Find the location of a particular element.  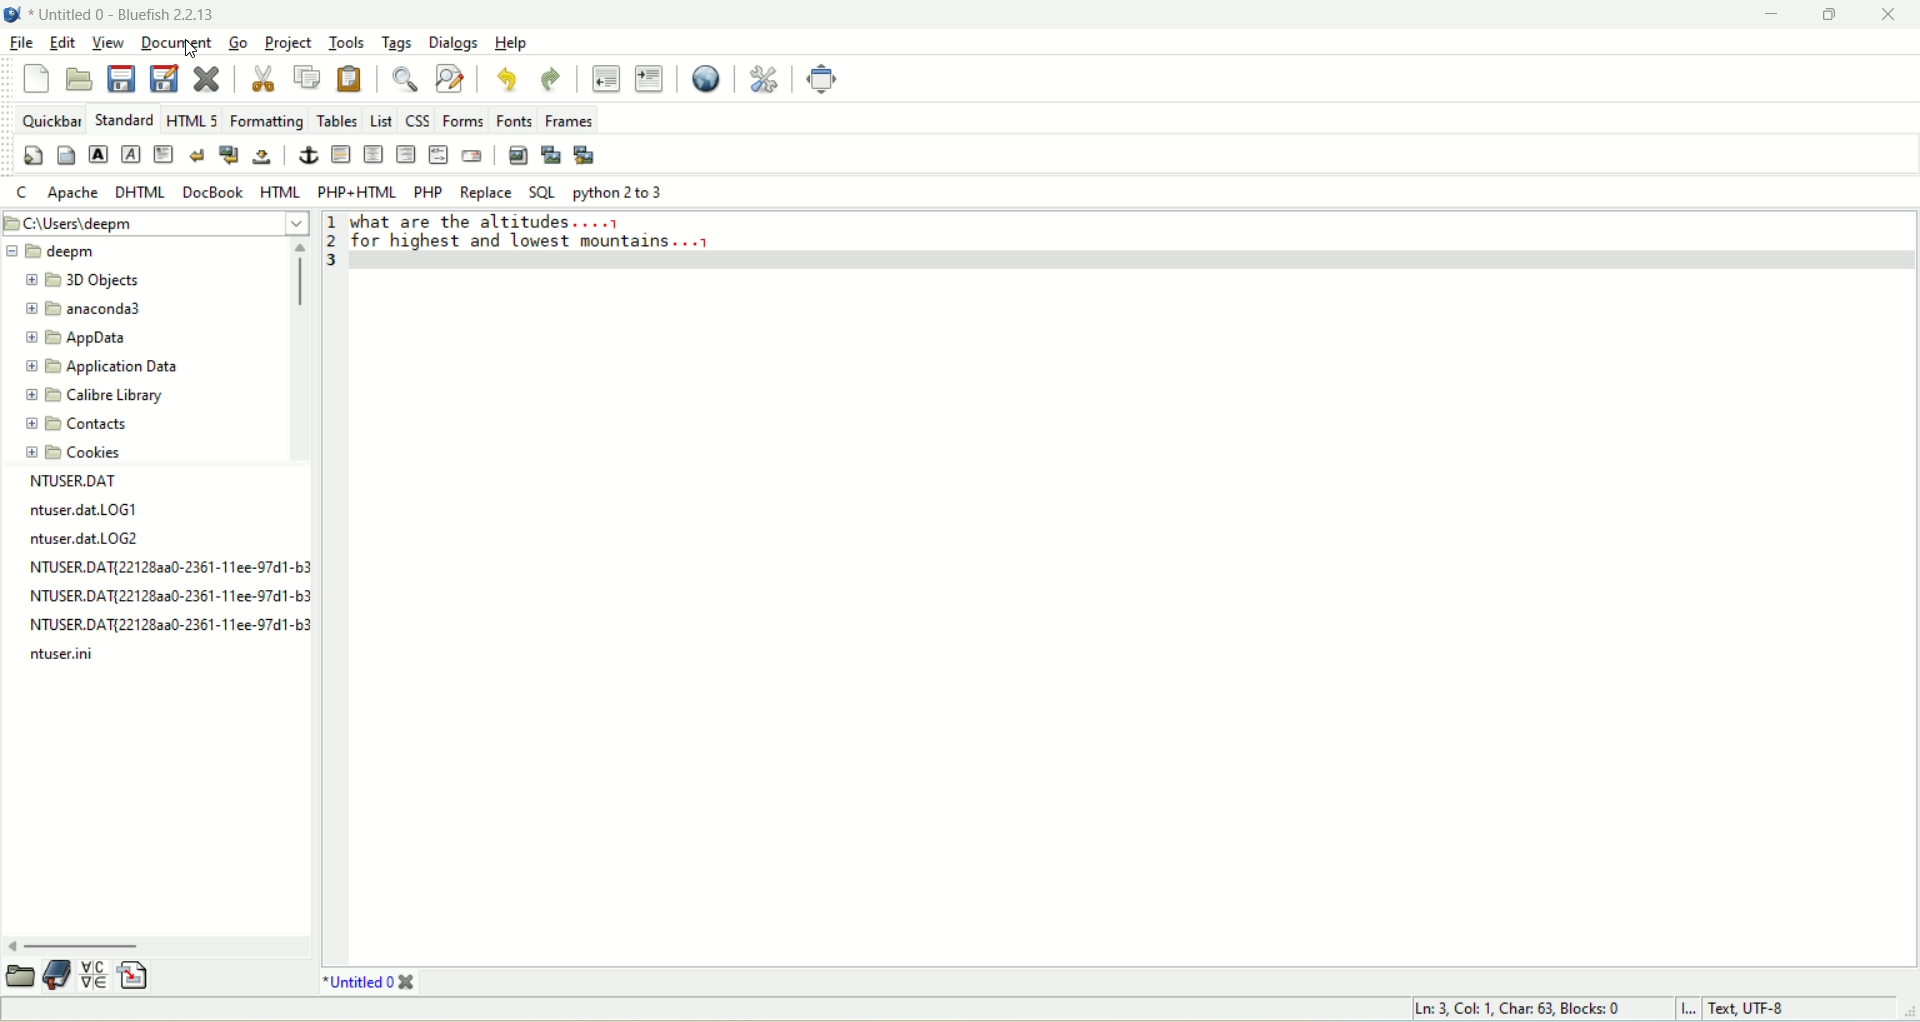

Standard is located at coordinates (123, 118).